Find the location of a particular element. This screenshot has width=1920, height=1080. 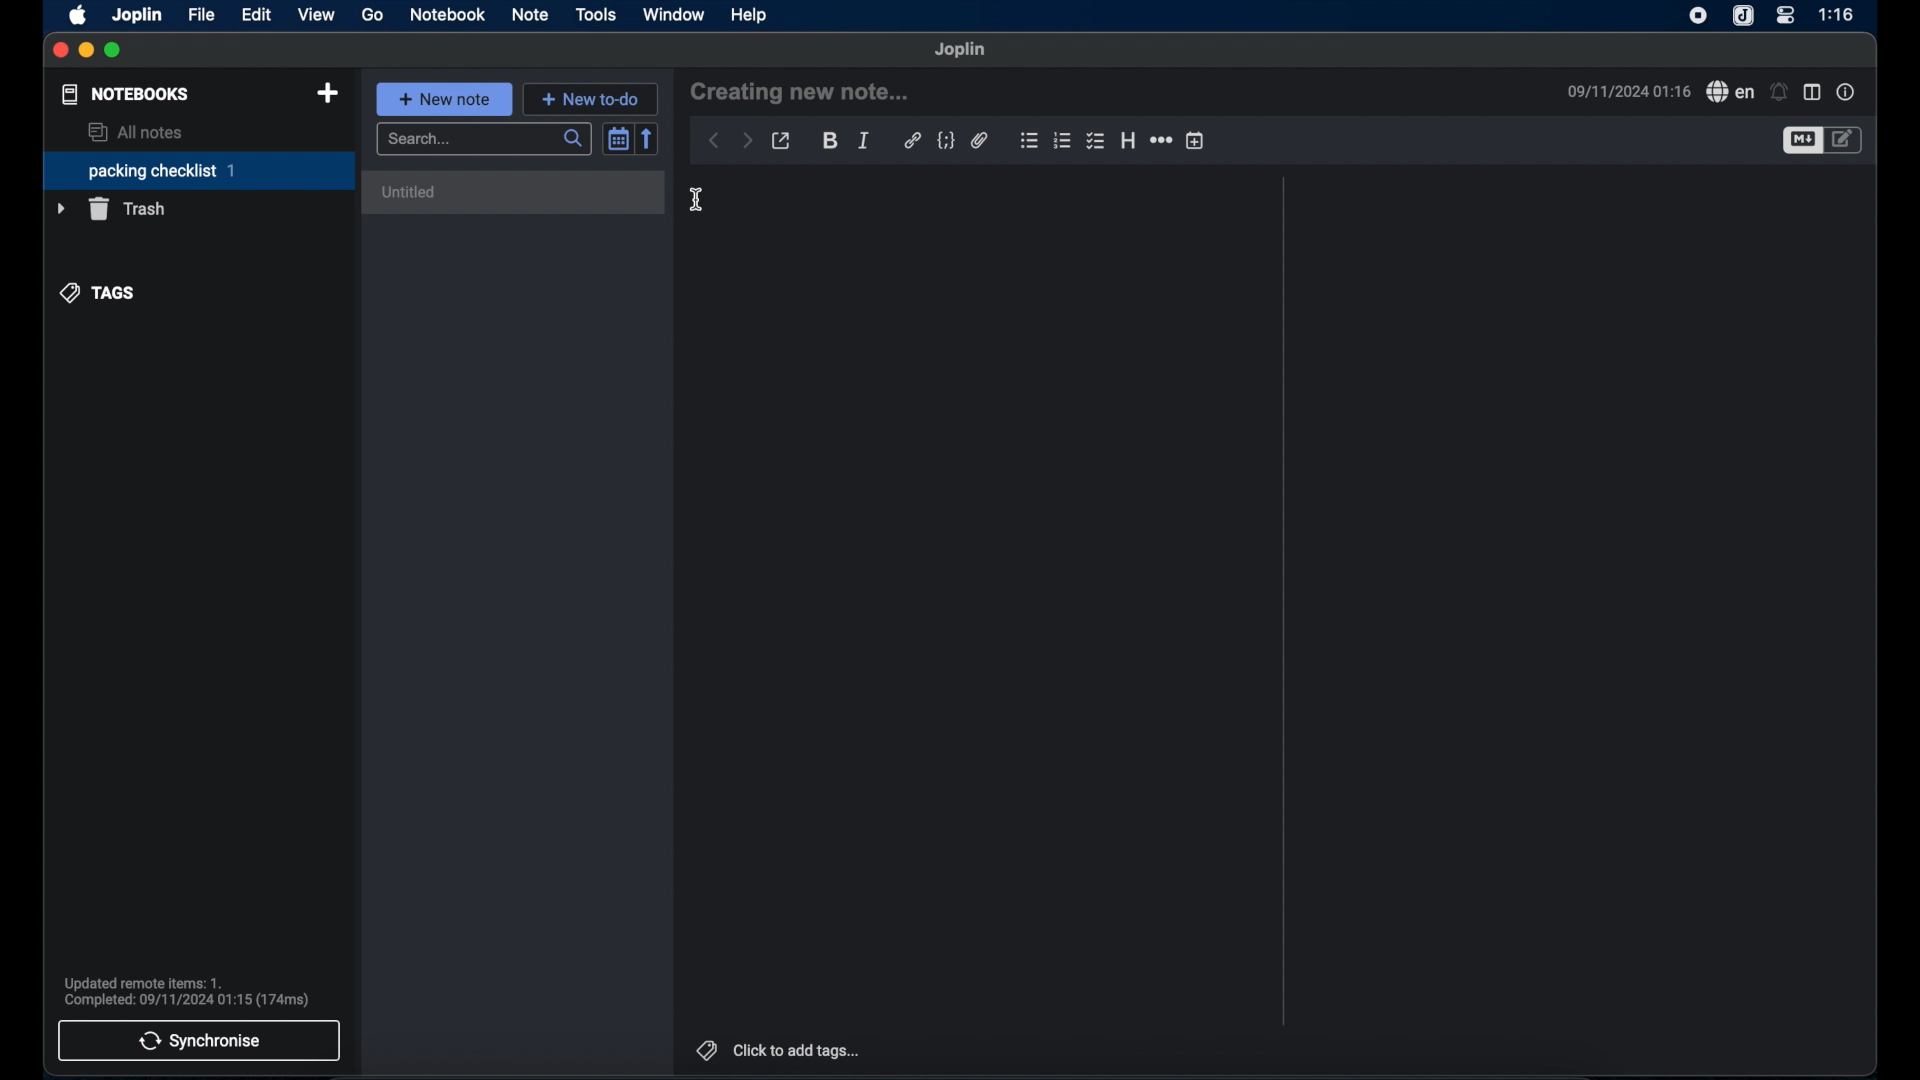

reverse sort order is located at coordinates (648, 138).